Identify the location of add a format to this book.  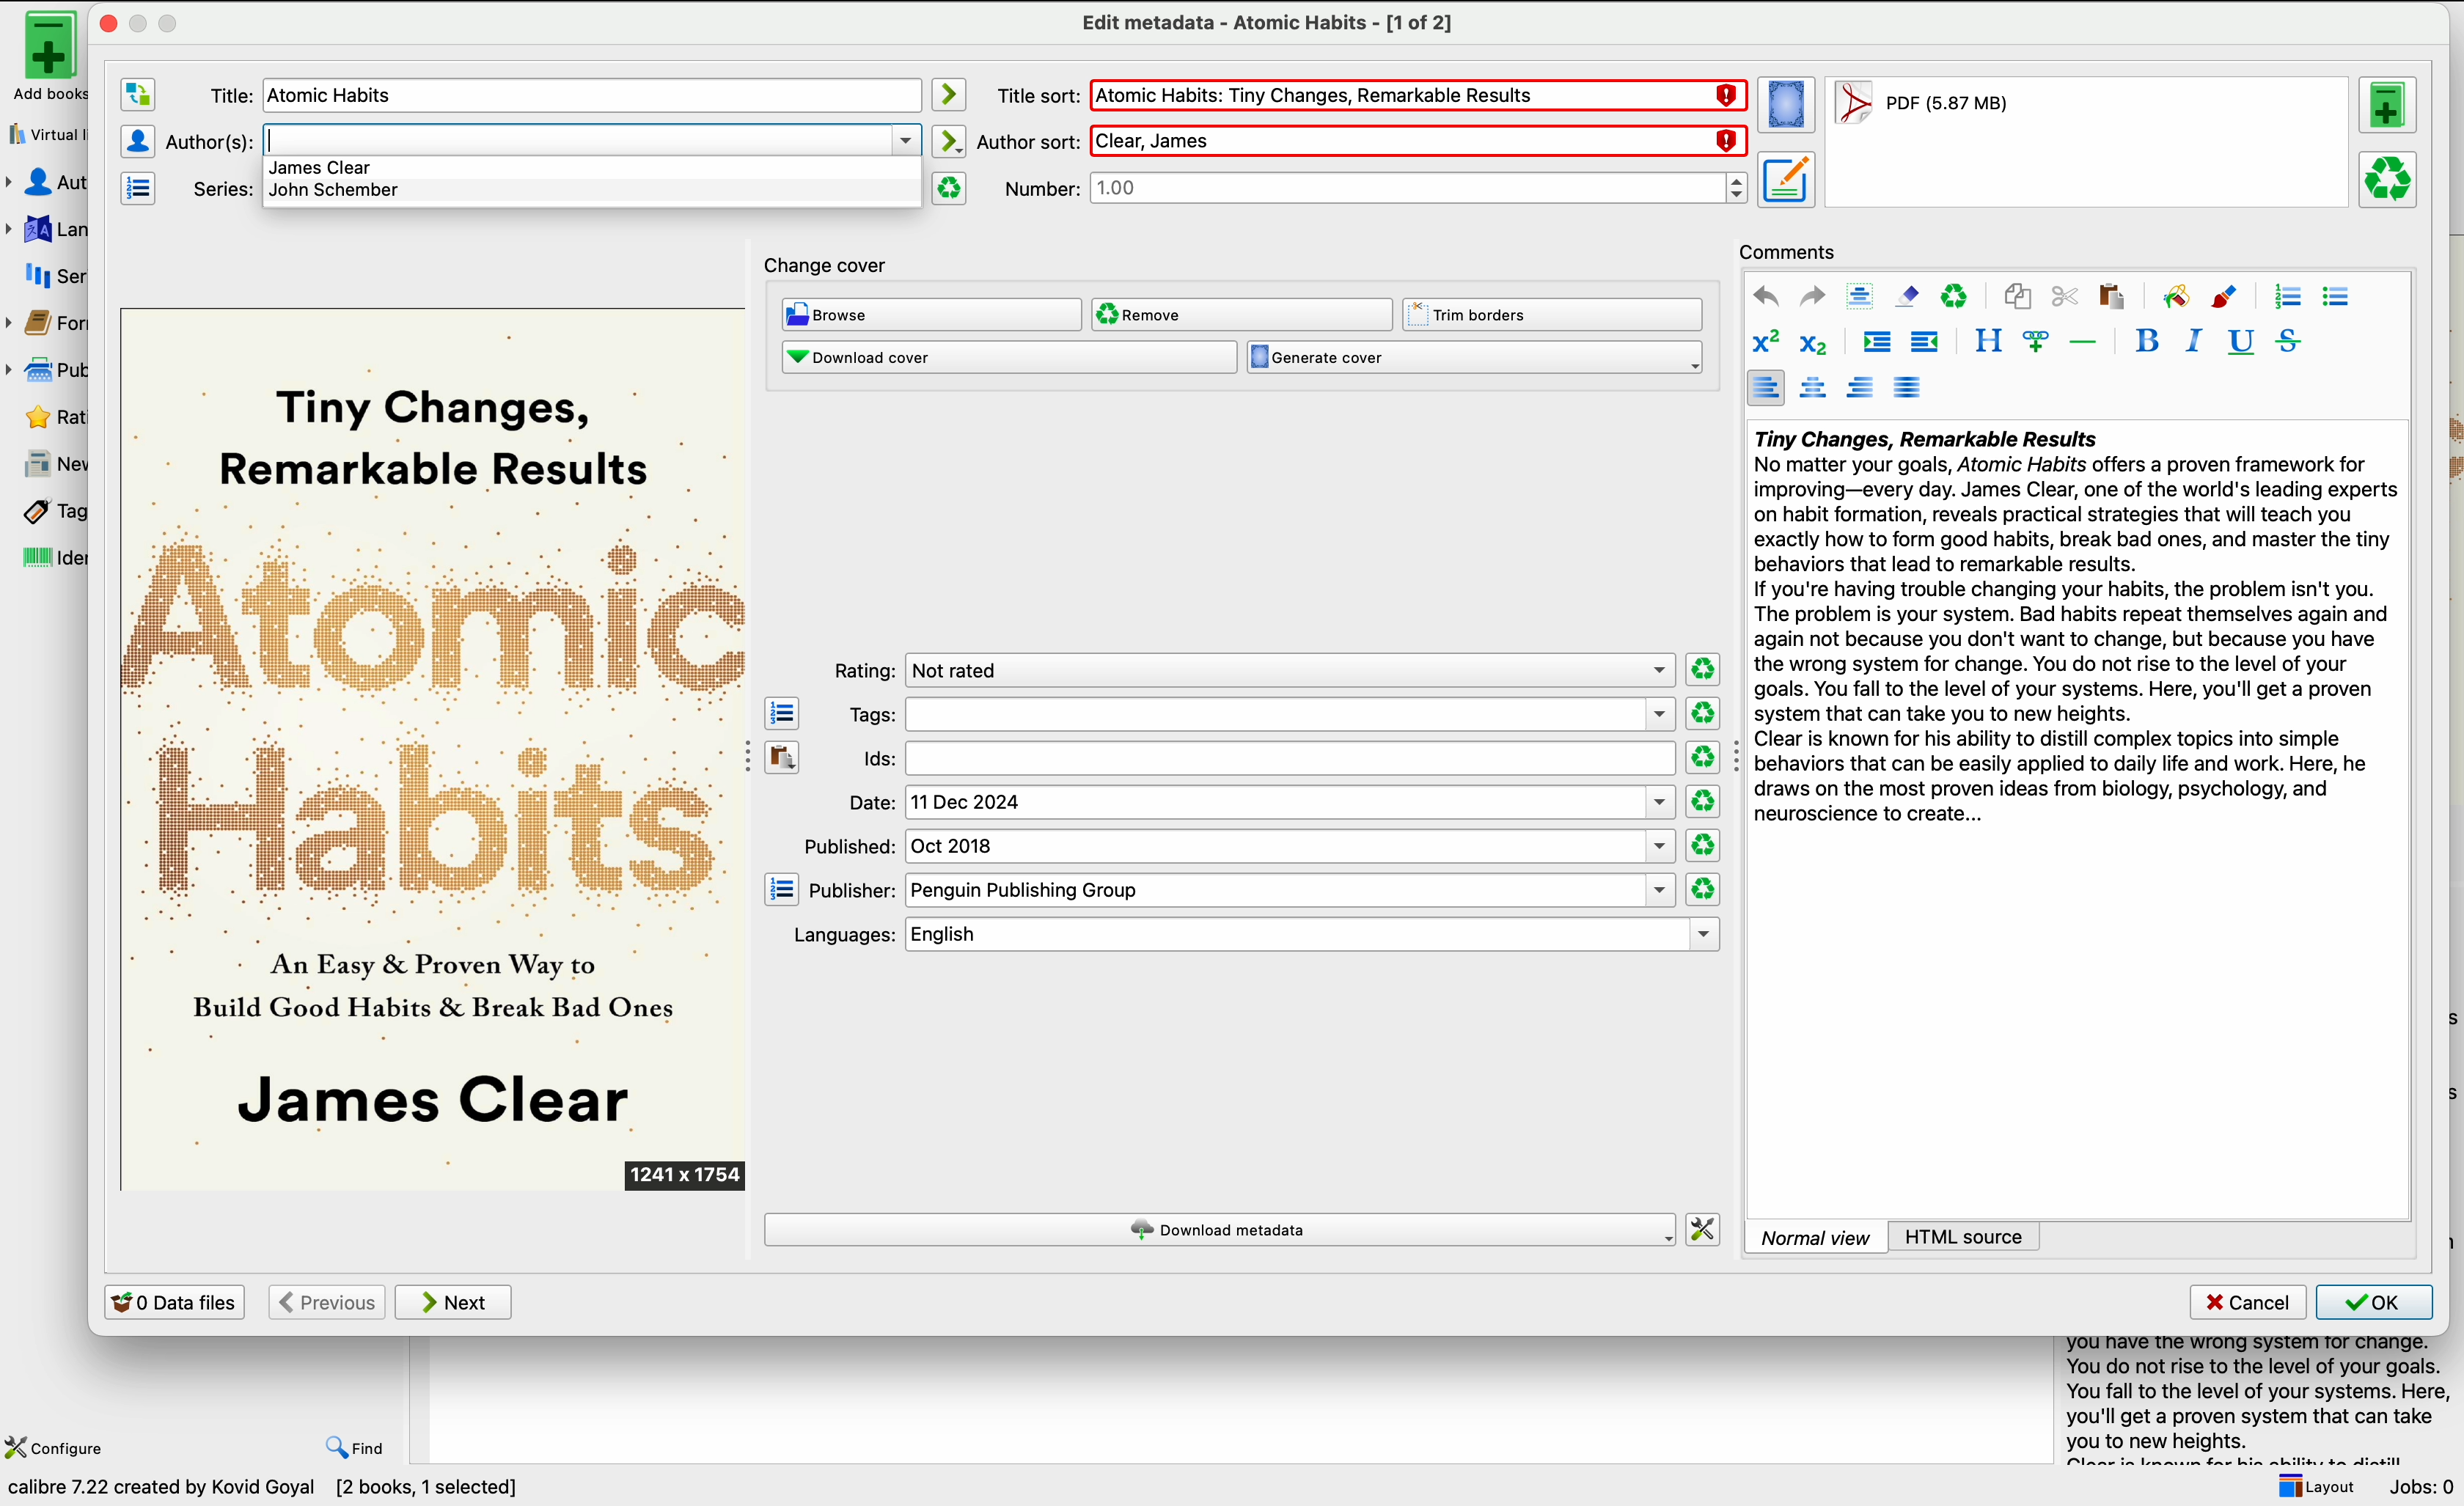
(2391, 109).